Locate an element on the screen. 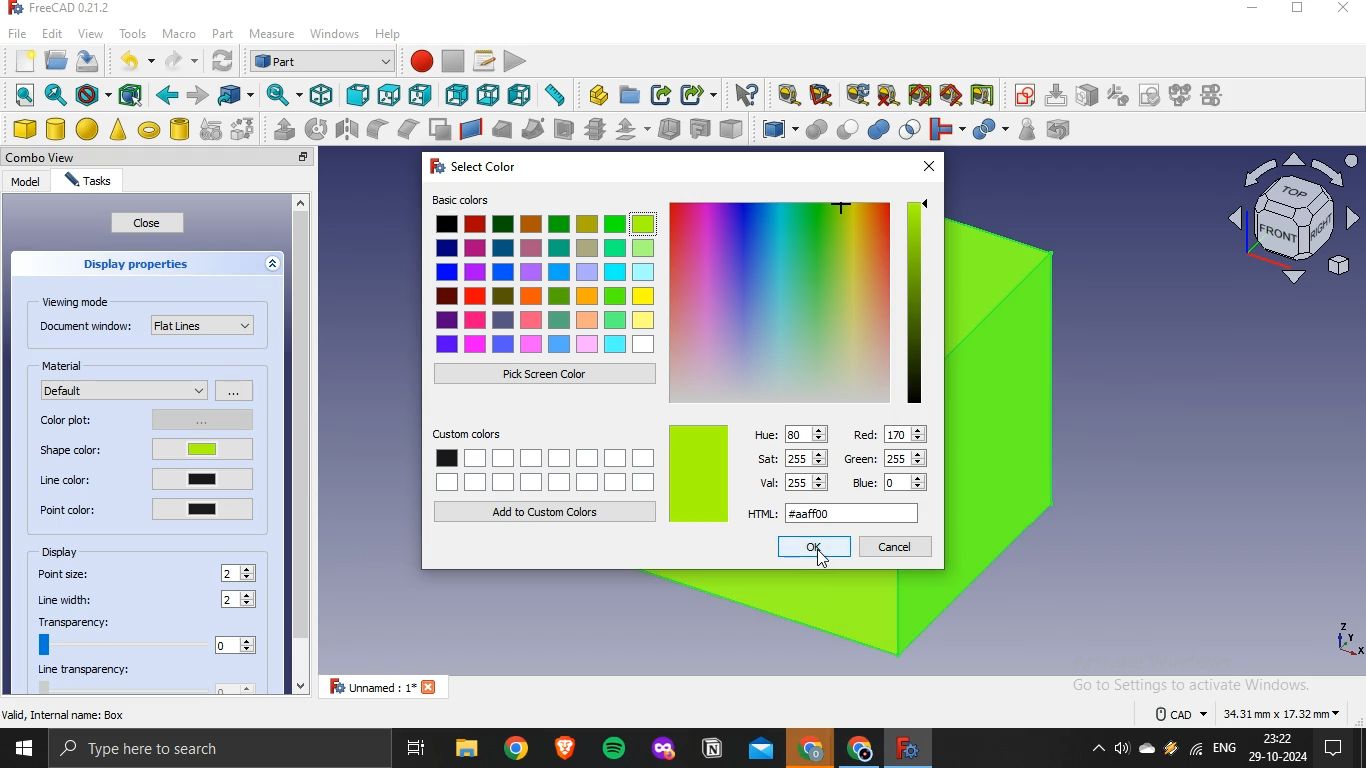  windows is located at coordinates (336, 32).